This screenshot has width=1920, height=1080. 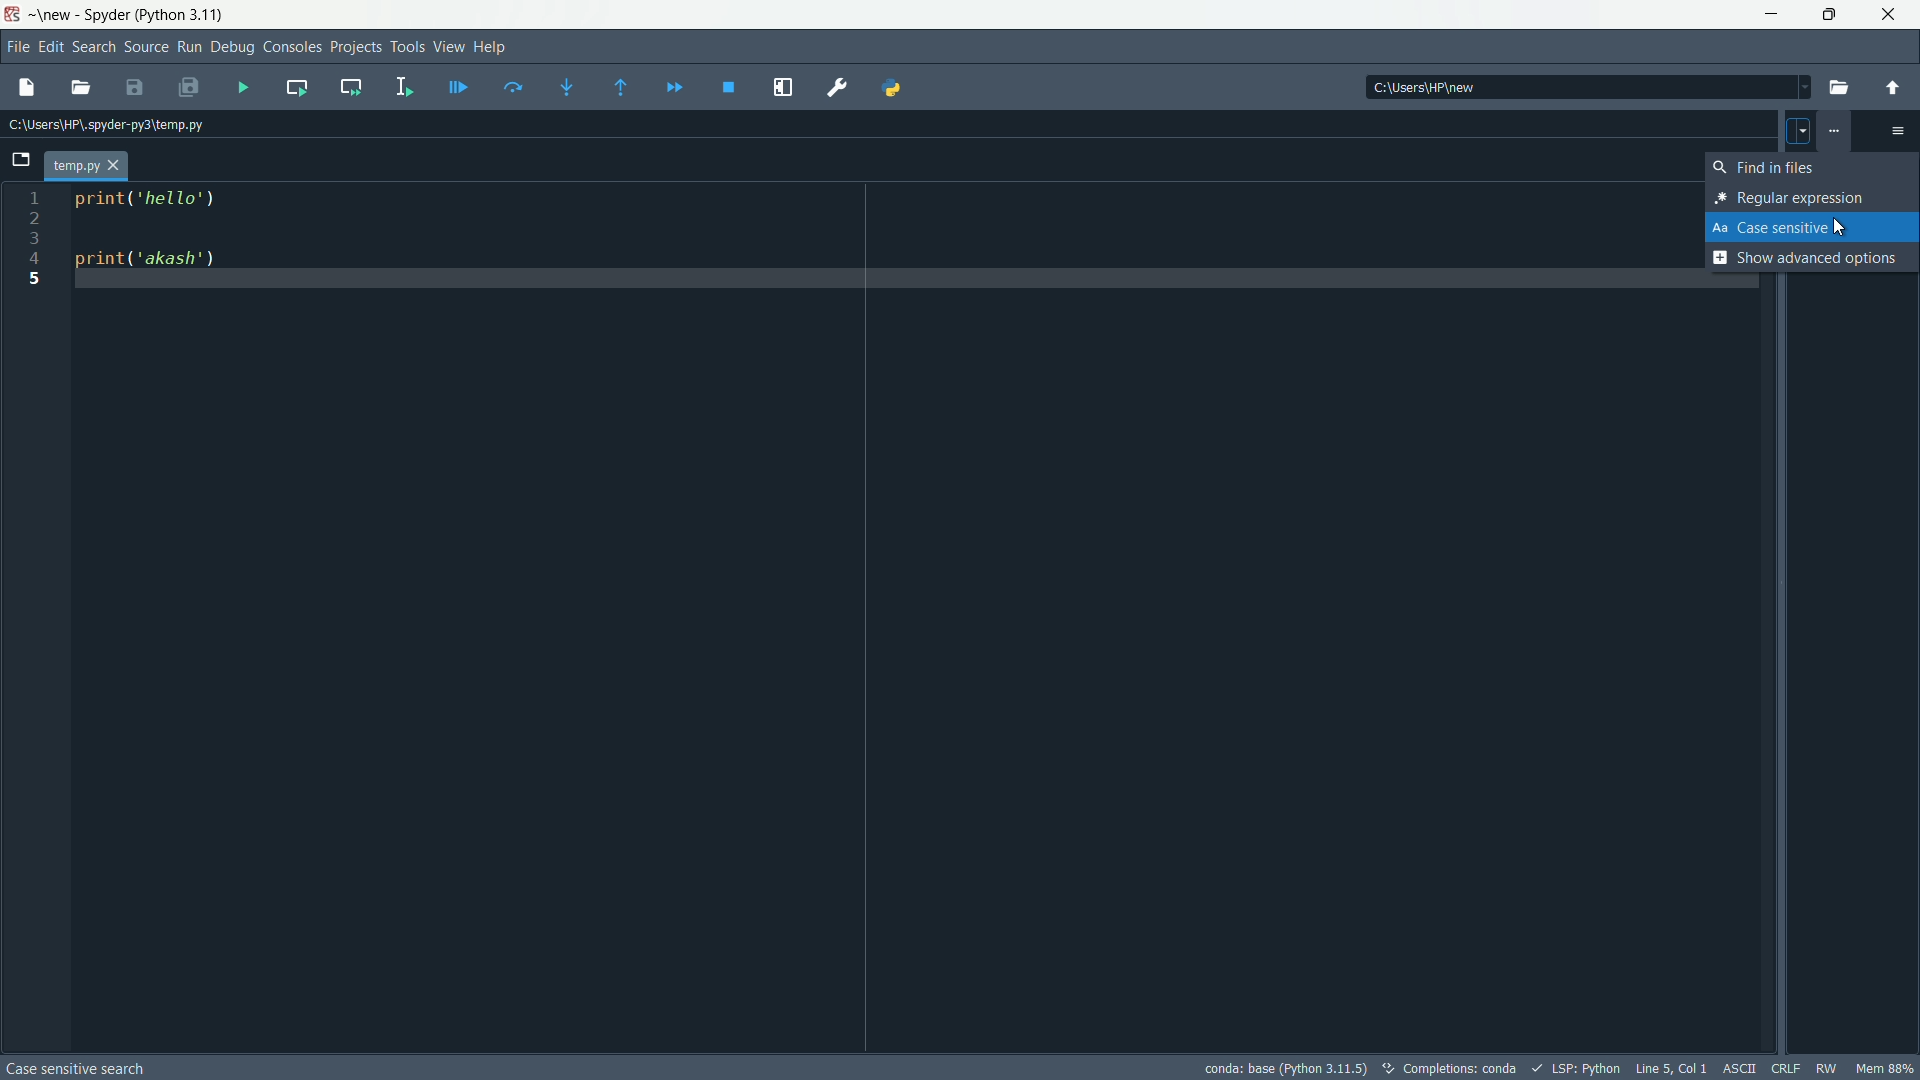 What do you see at coordinates (352, 87) in the screenshot?
I see `run current cell and go to next one` at bounding box center [352, 87].